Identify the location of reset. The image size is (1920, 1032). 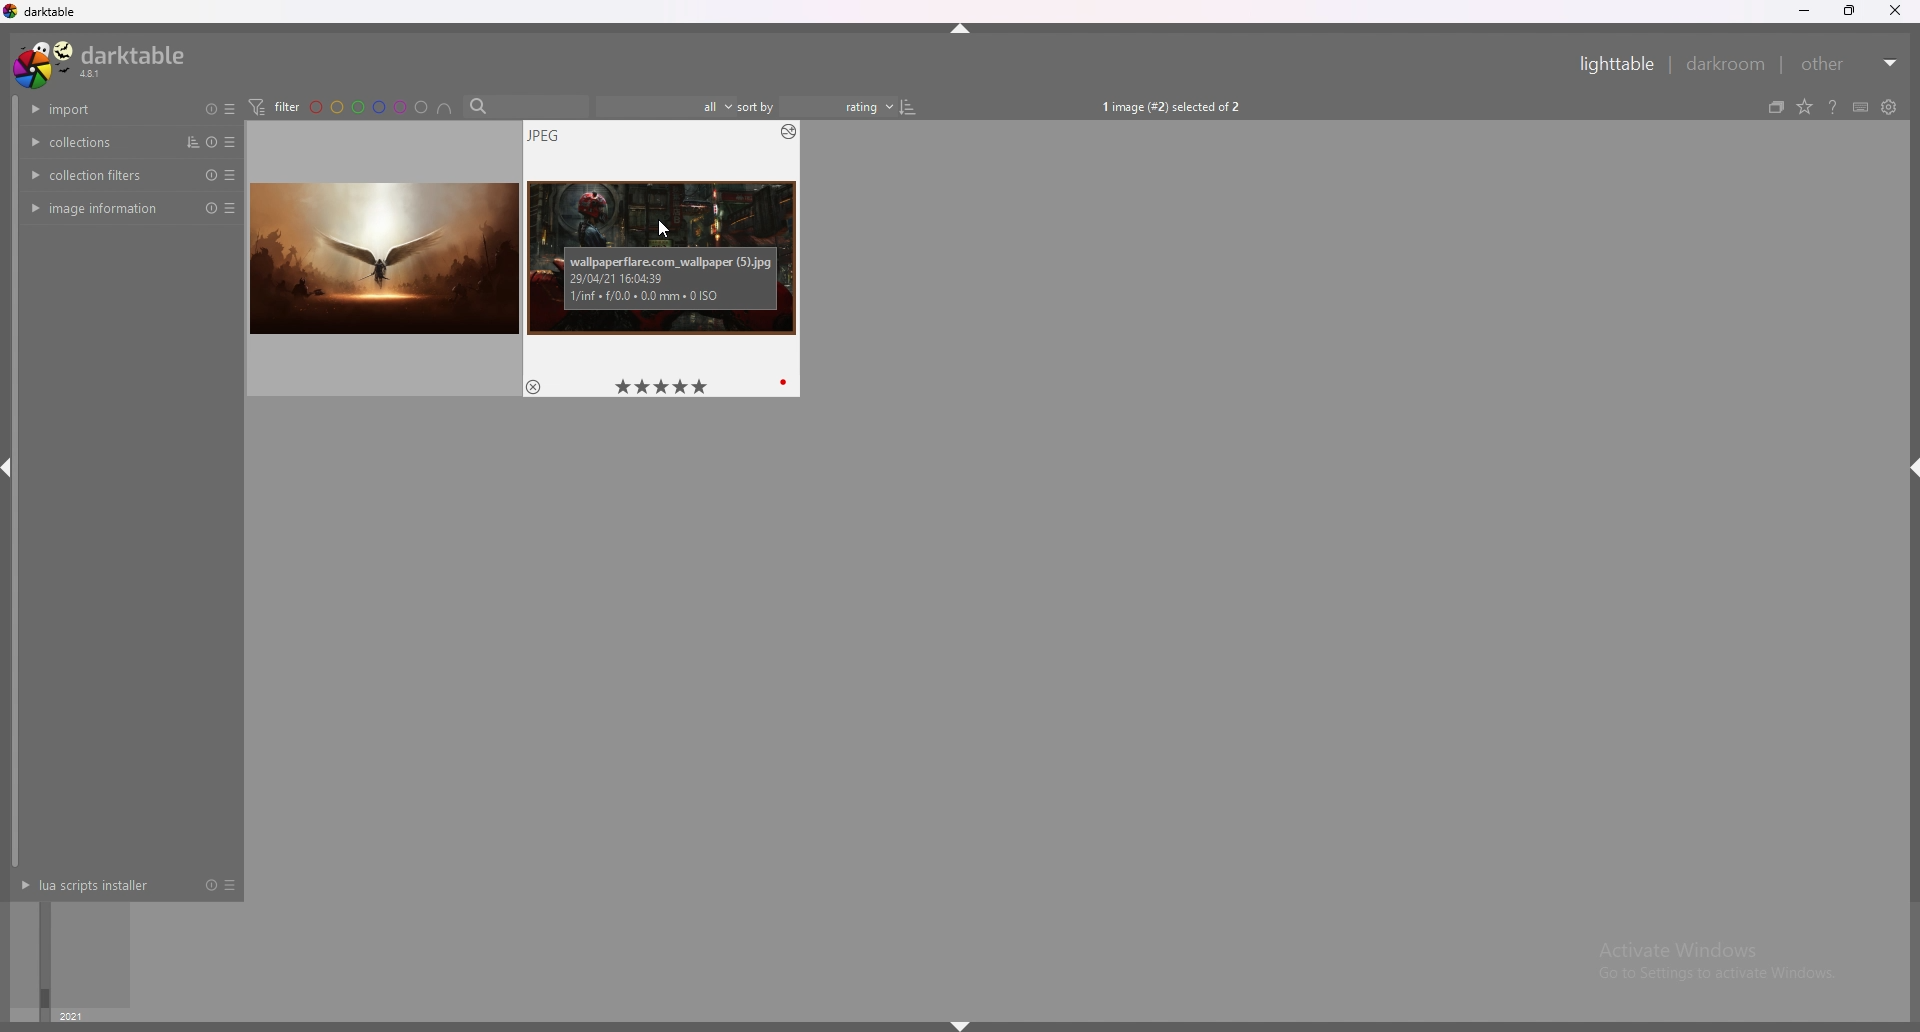
(211, 885).